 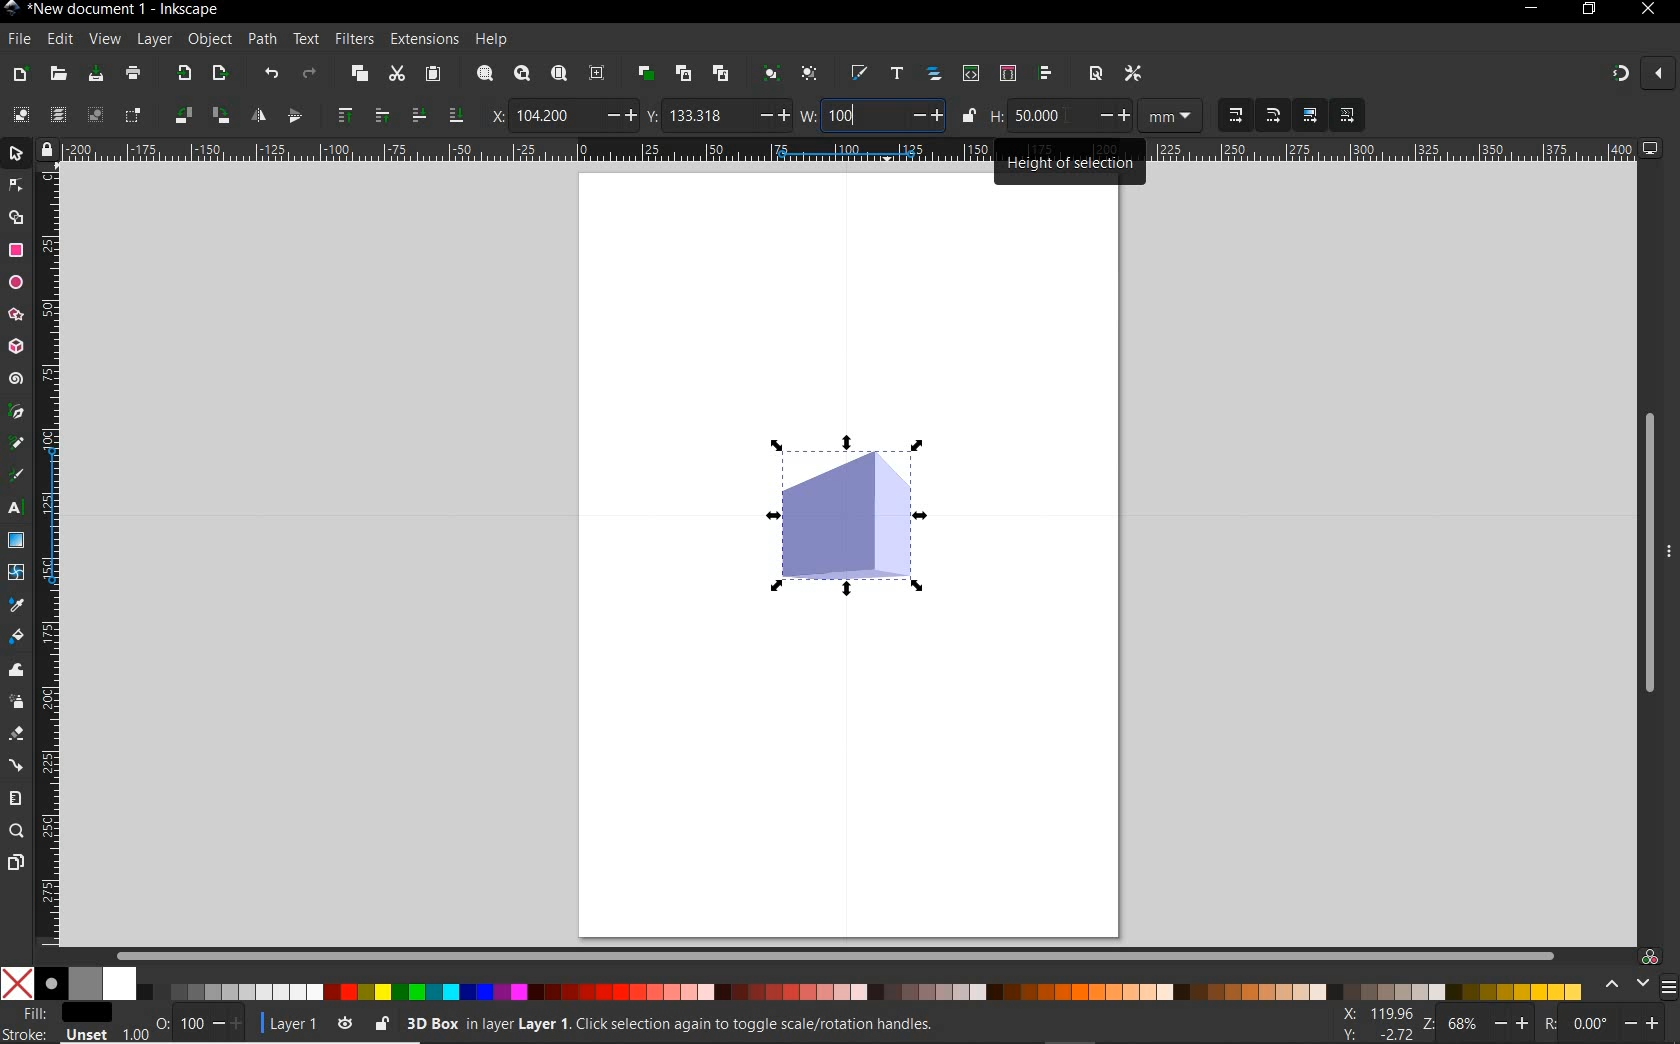 I want to click on lock, so click(x=46, y=149).